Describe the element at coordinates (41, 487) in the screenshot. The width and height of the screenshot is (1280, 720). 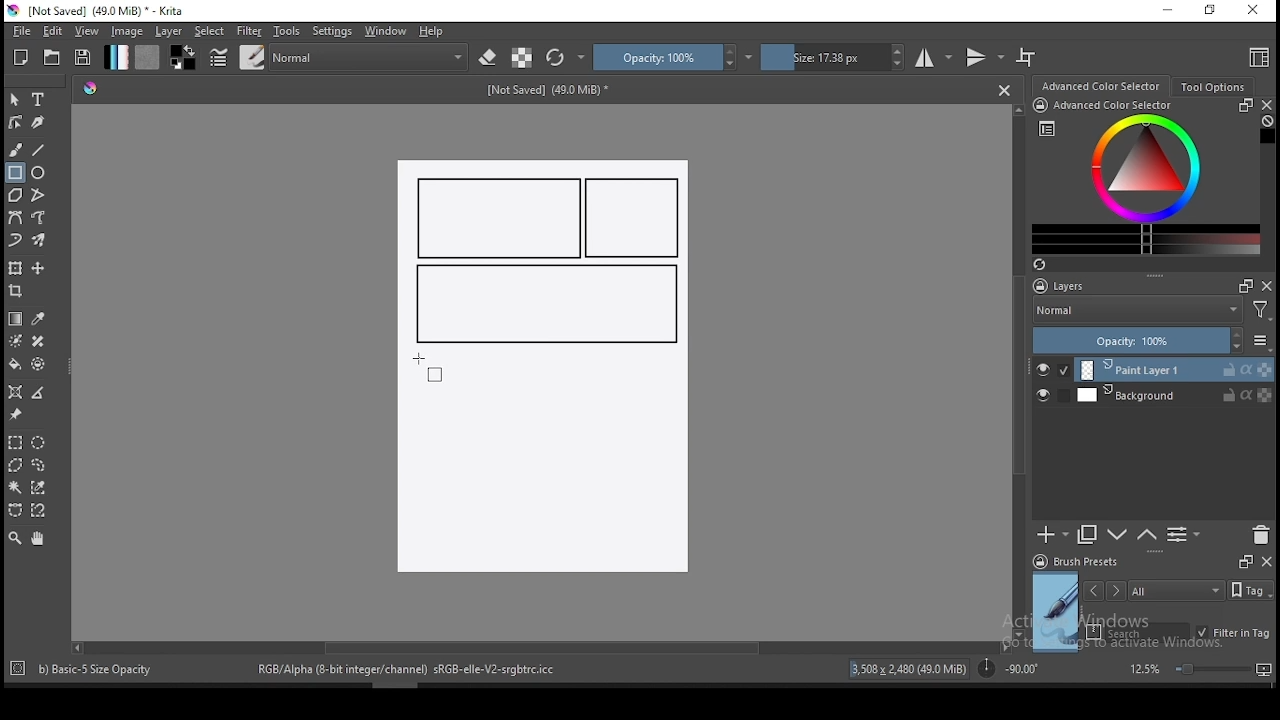
I see `similar color selection tool` at that location.